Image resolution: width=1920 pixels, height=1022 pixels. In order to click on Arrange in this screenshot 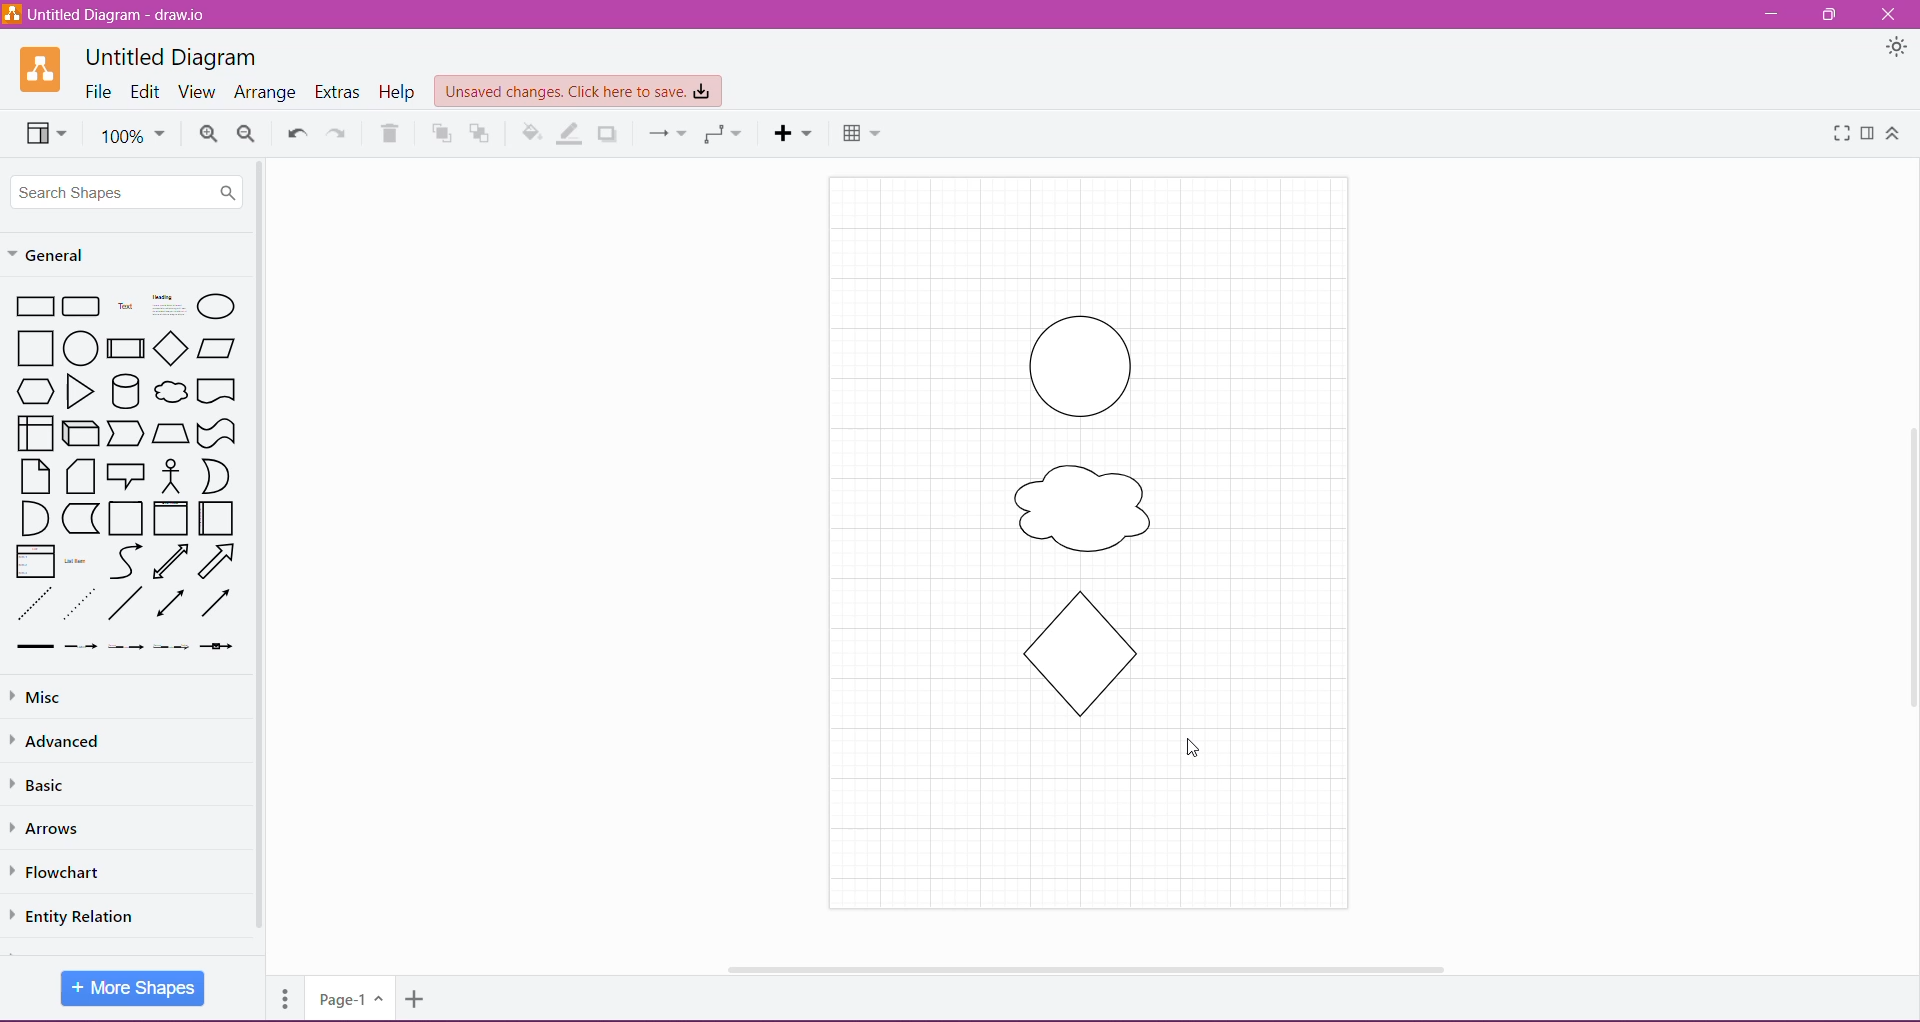, I will do `click(265, 93)`.